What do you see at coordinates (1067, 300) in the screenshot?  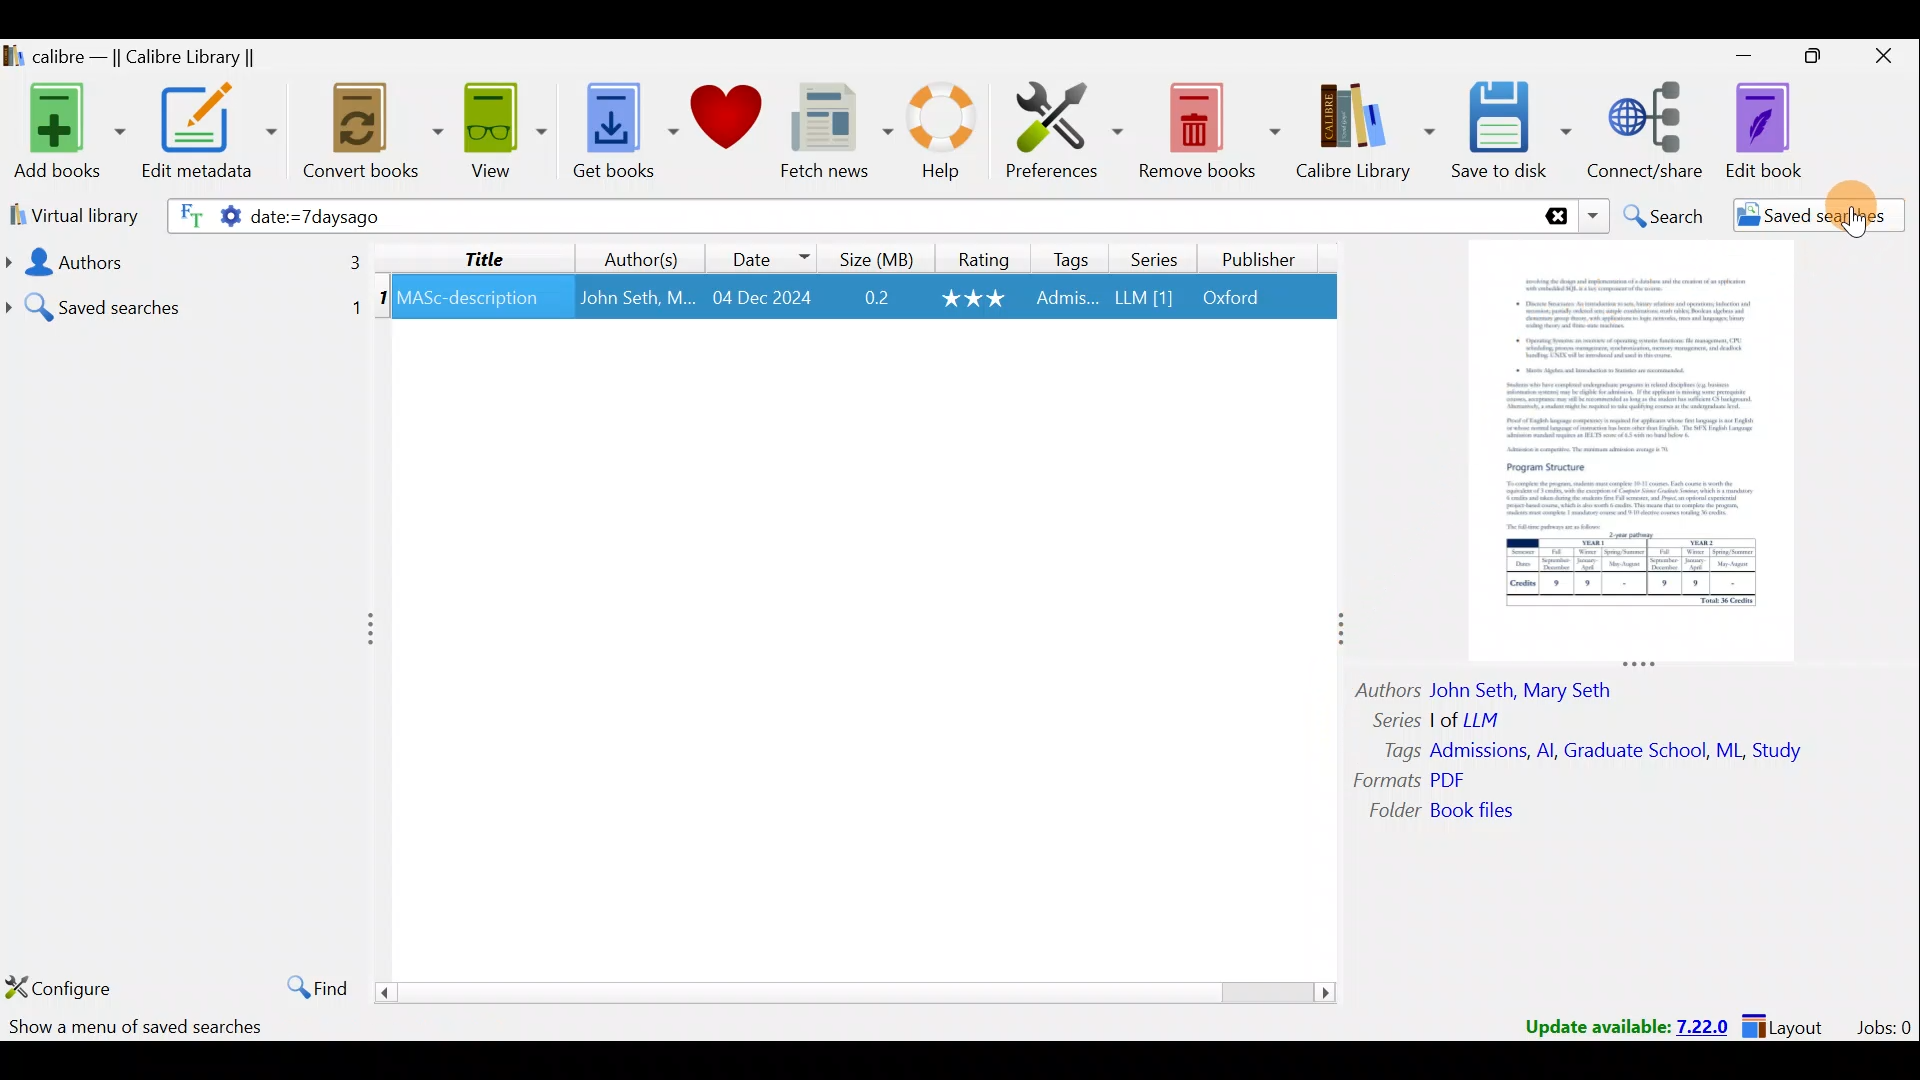 I see `Admis...` at bounding box center [1067, 300].